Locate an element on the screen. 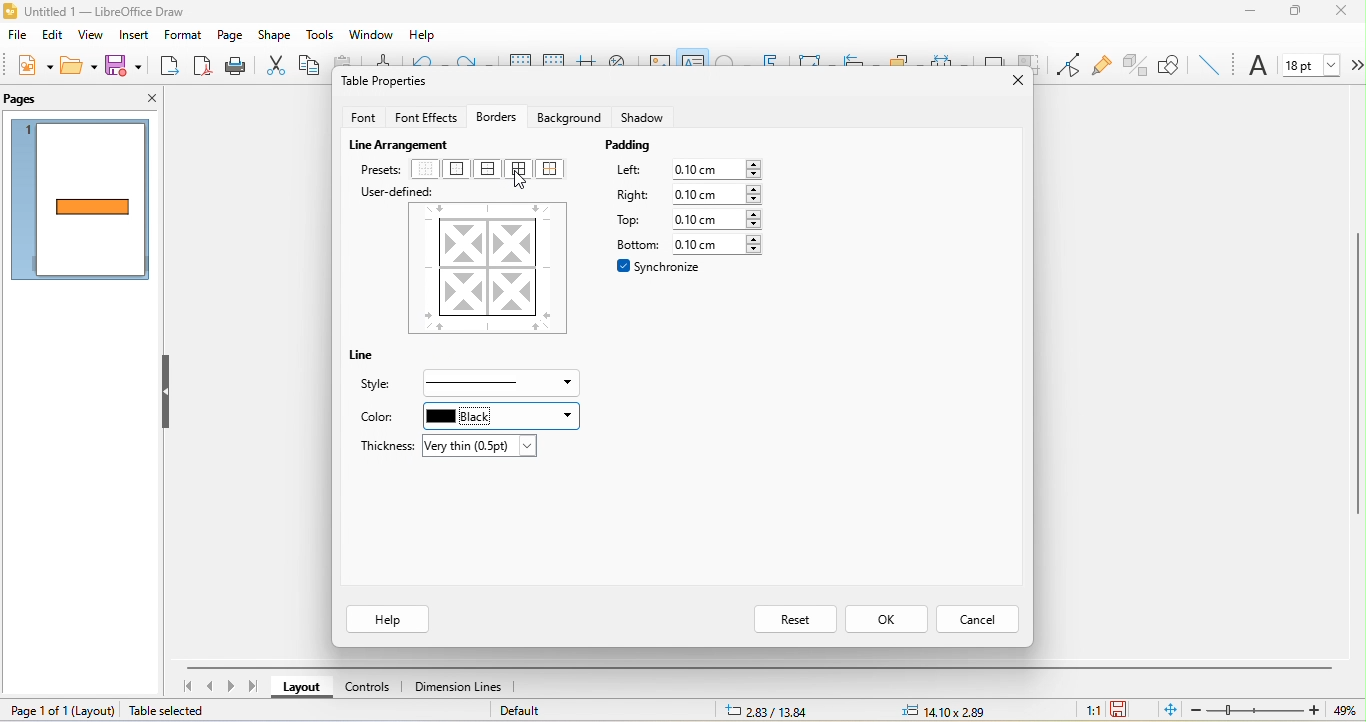 The height and width of the screenshot is (722, 1366). user defined border style is located at coordinates (488, 267).